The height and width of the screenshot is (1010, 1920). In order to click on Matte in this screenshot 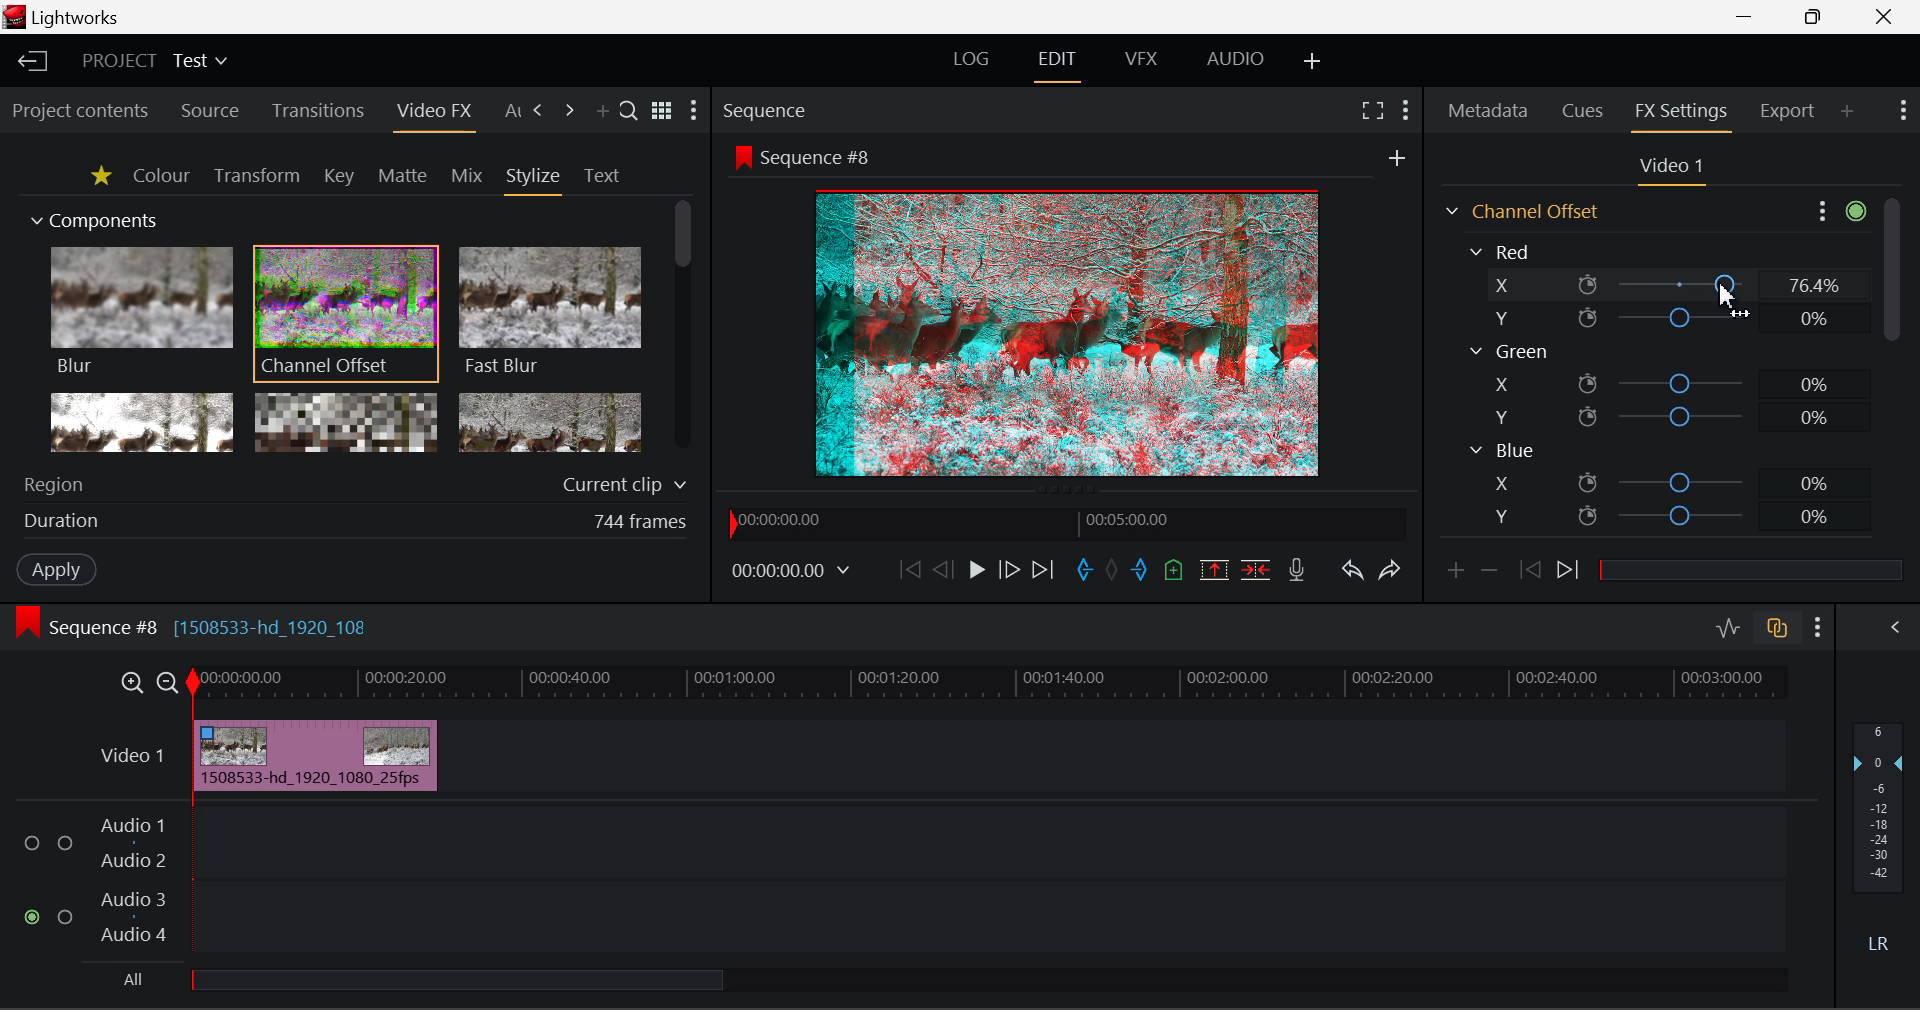, I will do `click(403, 177)`.